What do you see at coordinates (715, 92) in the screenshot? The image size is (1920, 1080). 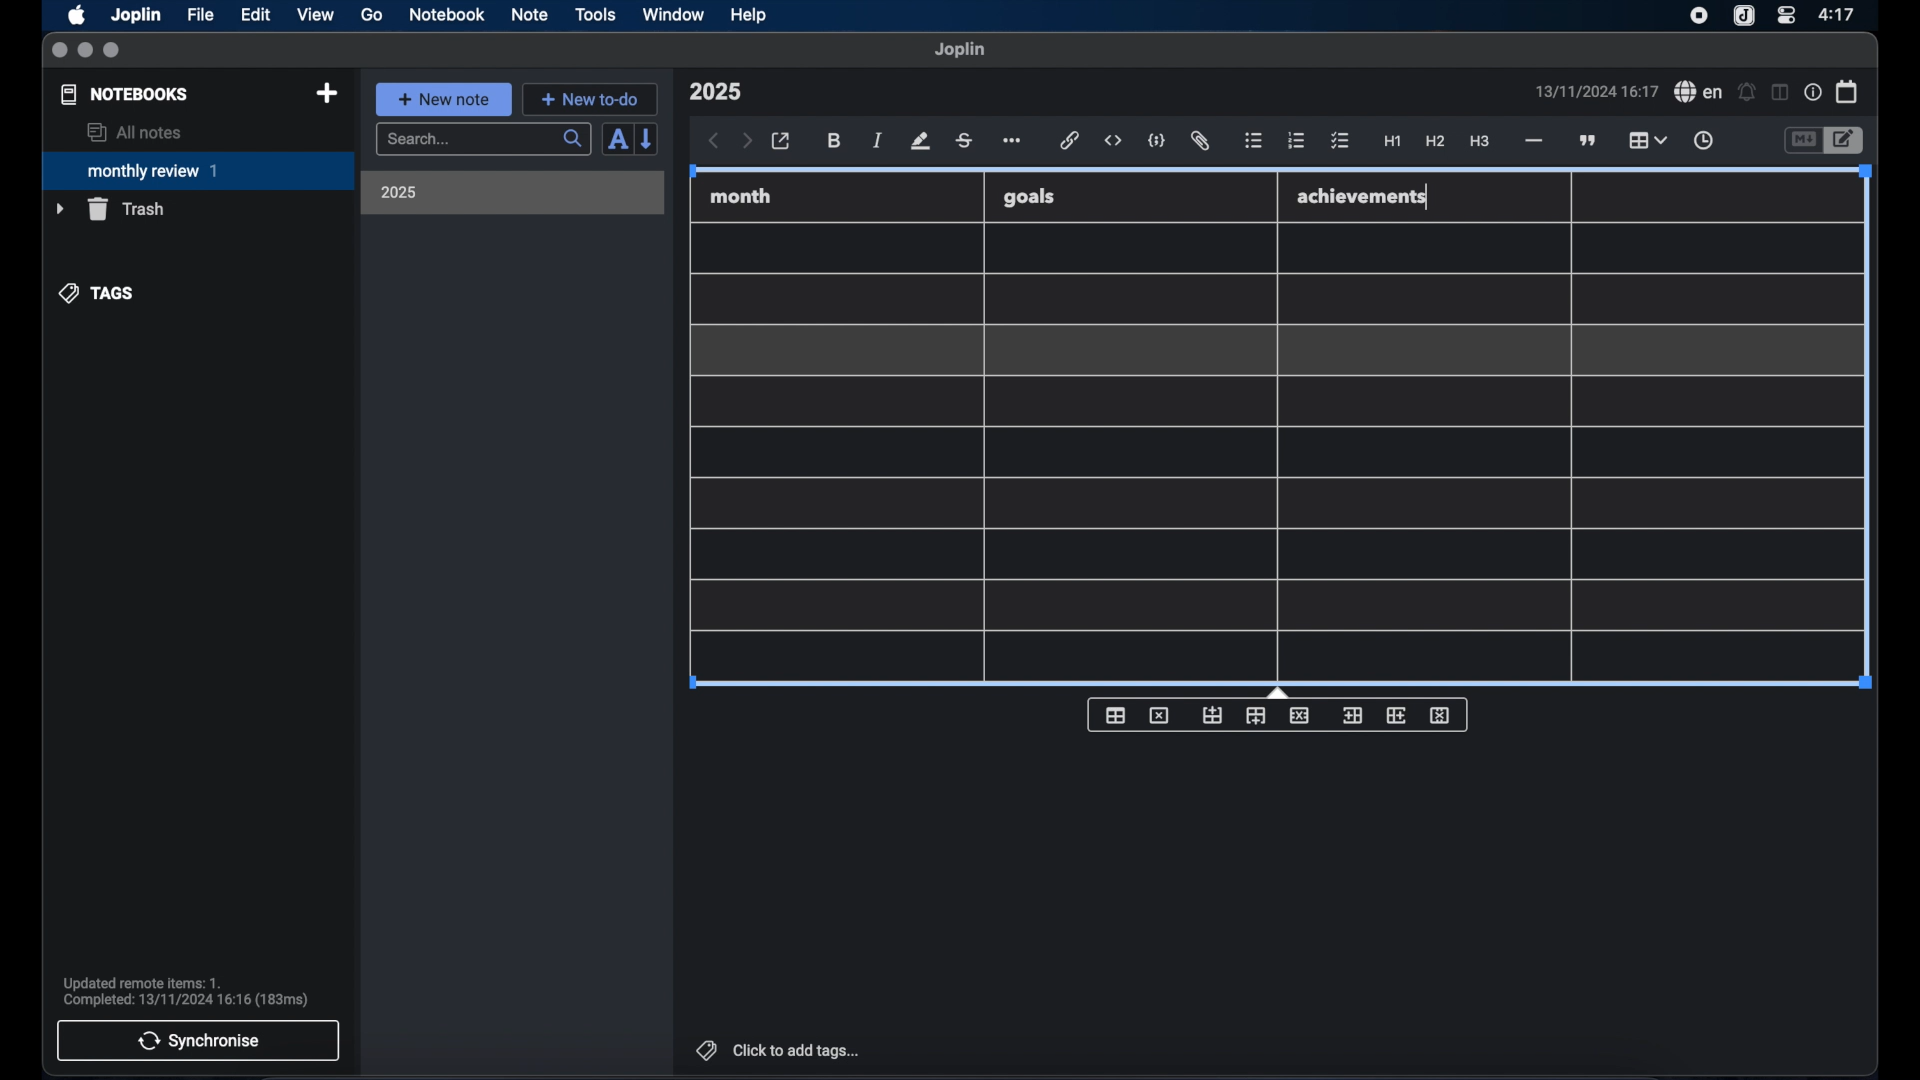 I see `note title` at bounding box center [715, 92].